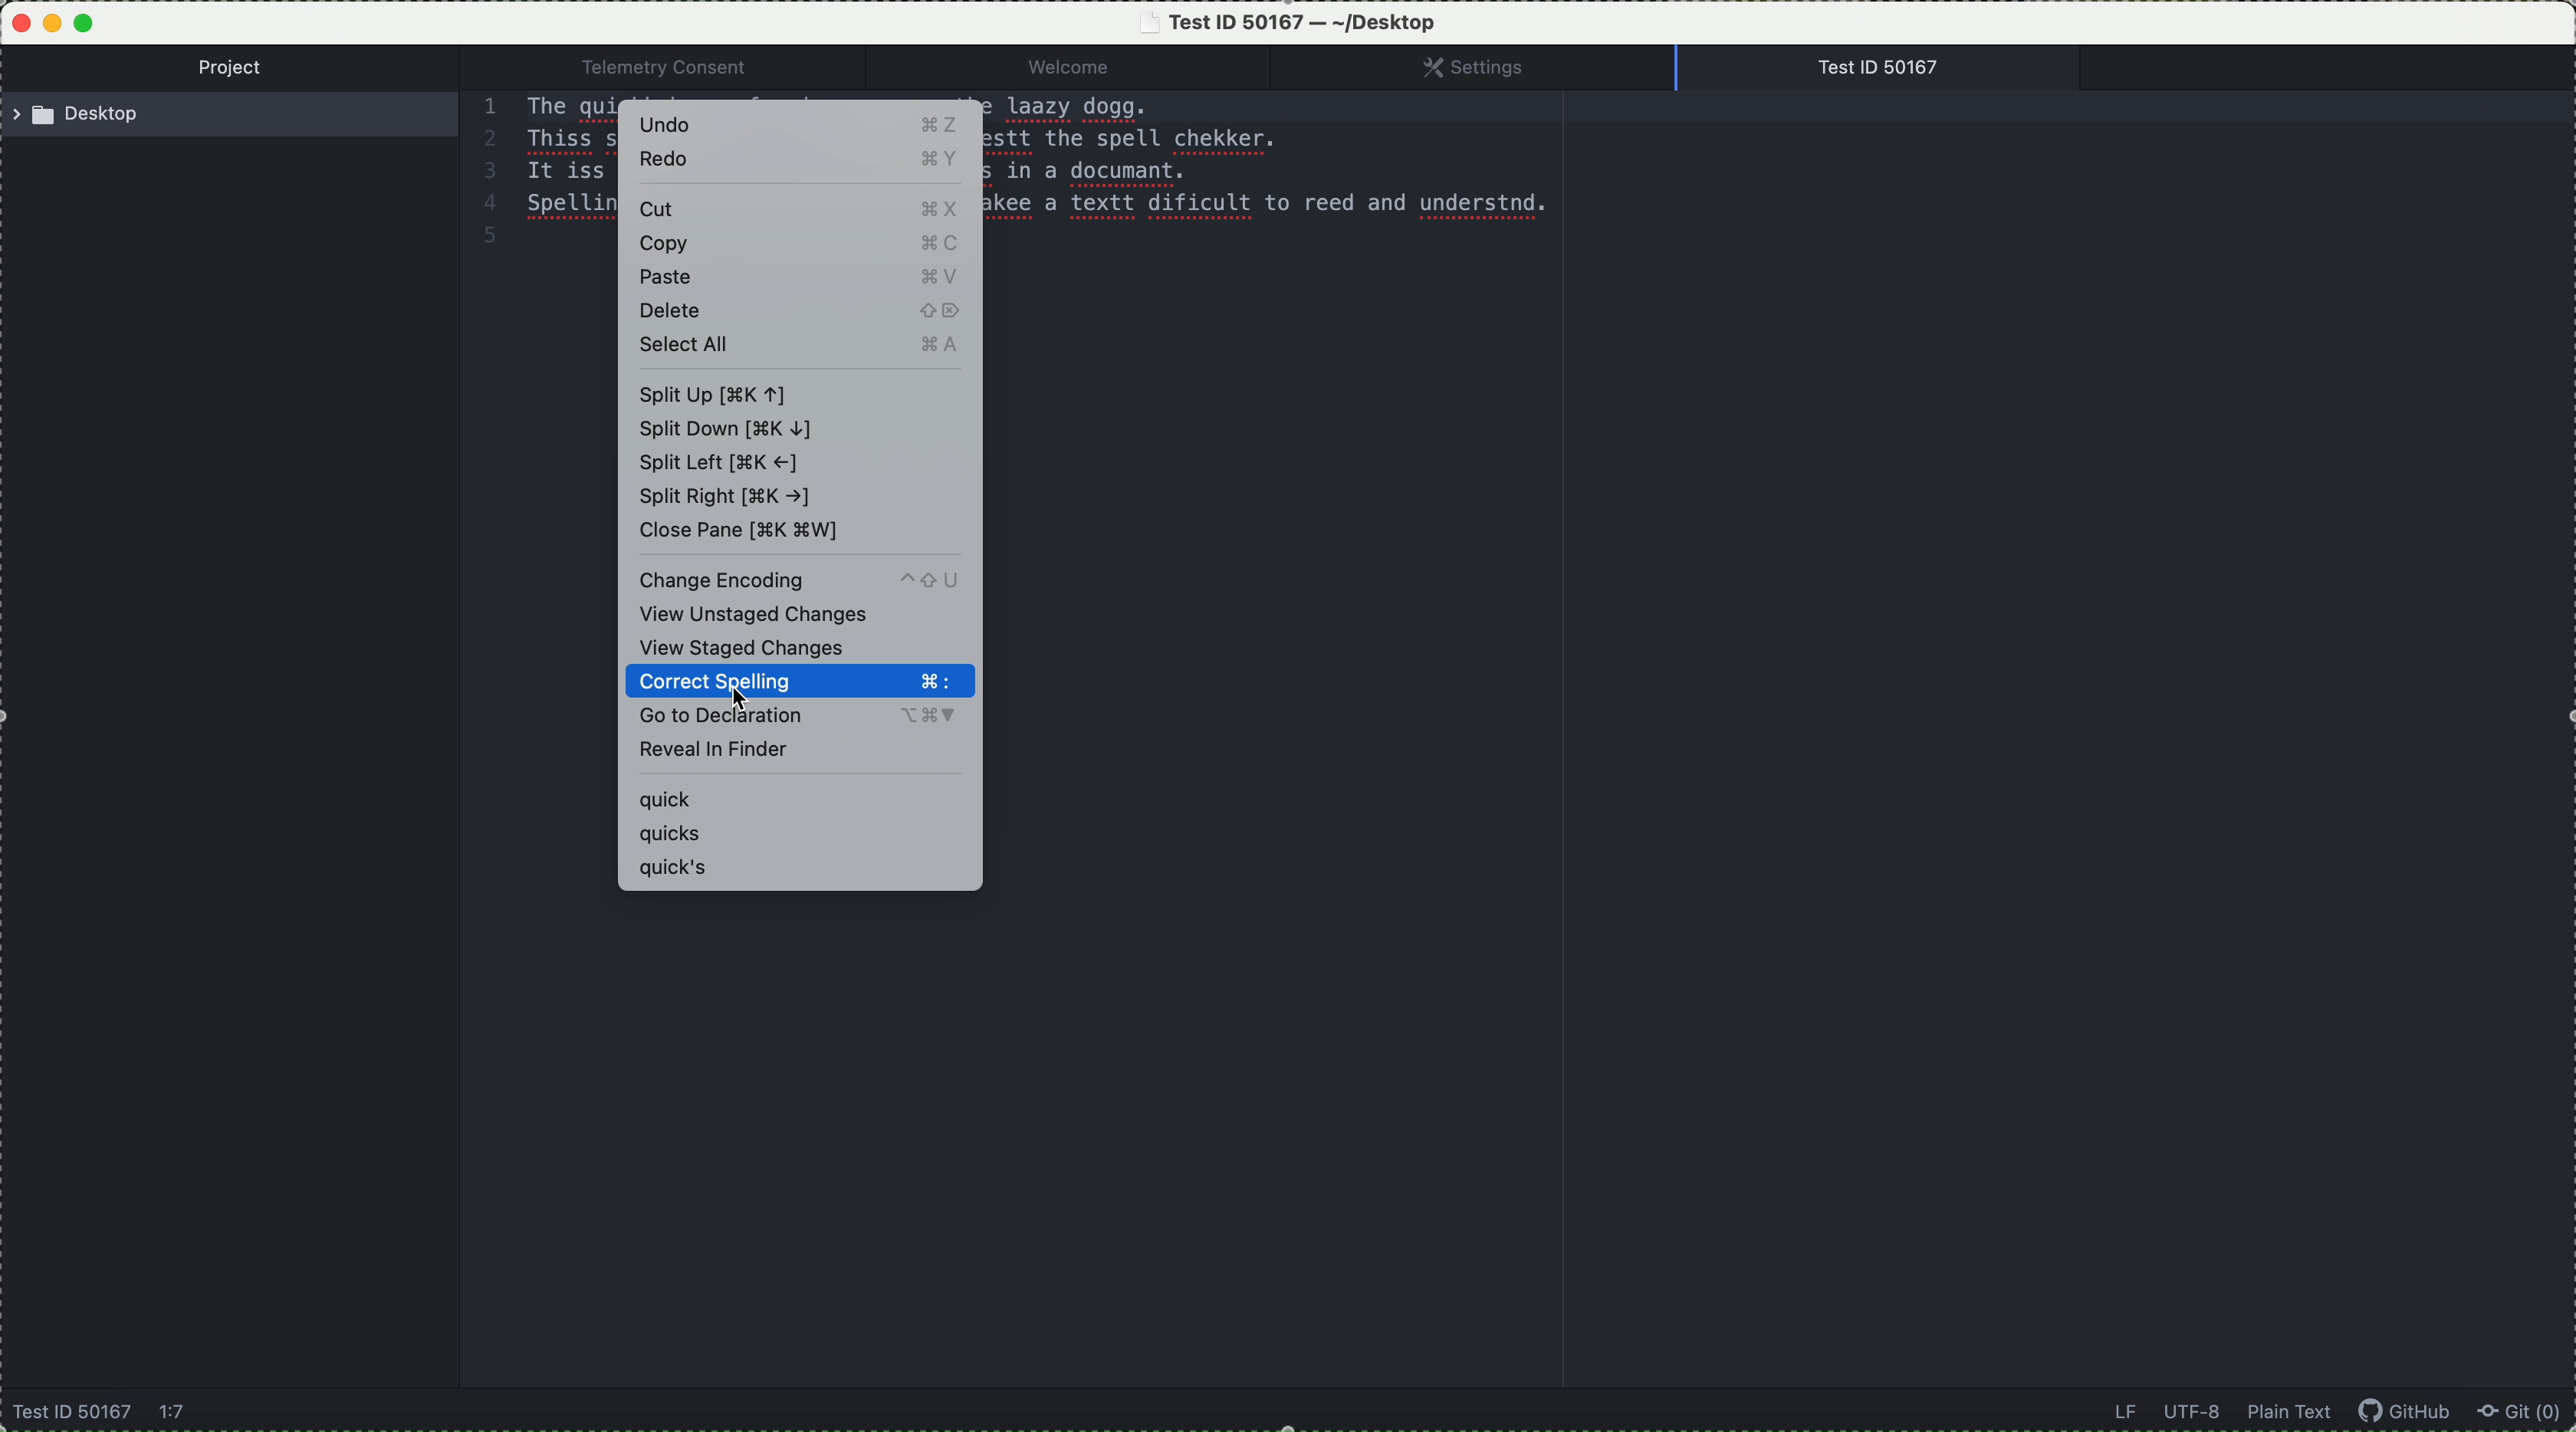  Describe the element at coordinates (88, 21) in the screenshot. I see `maximize program` at that location.